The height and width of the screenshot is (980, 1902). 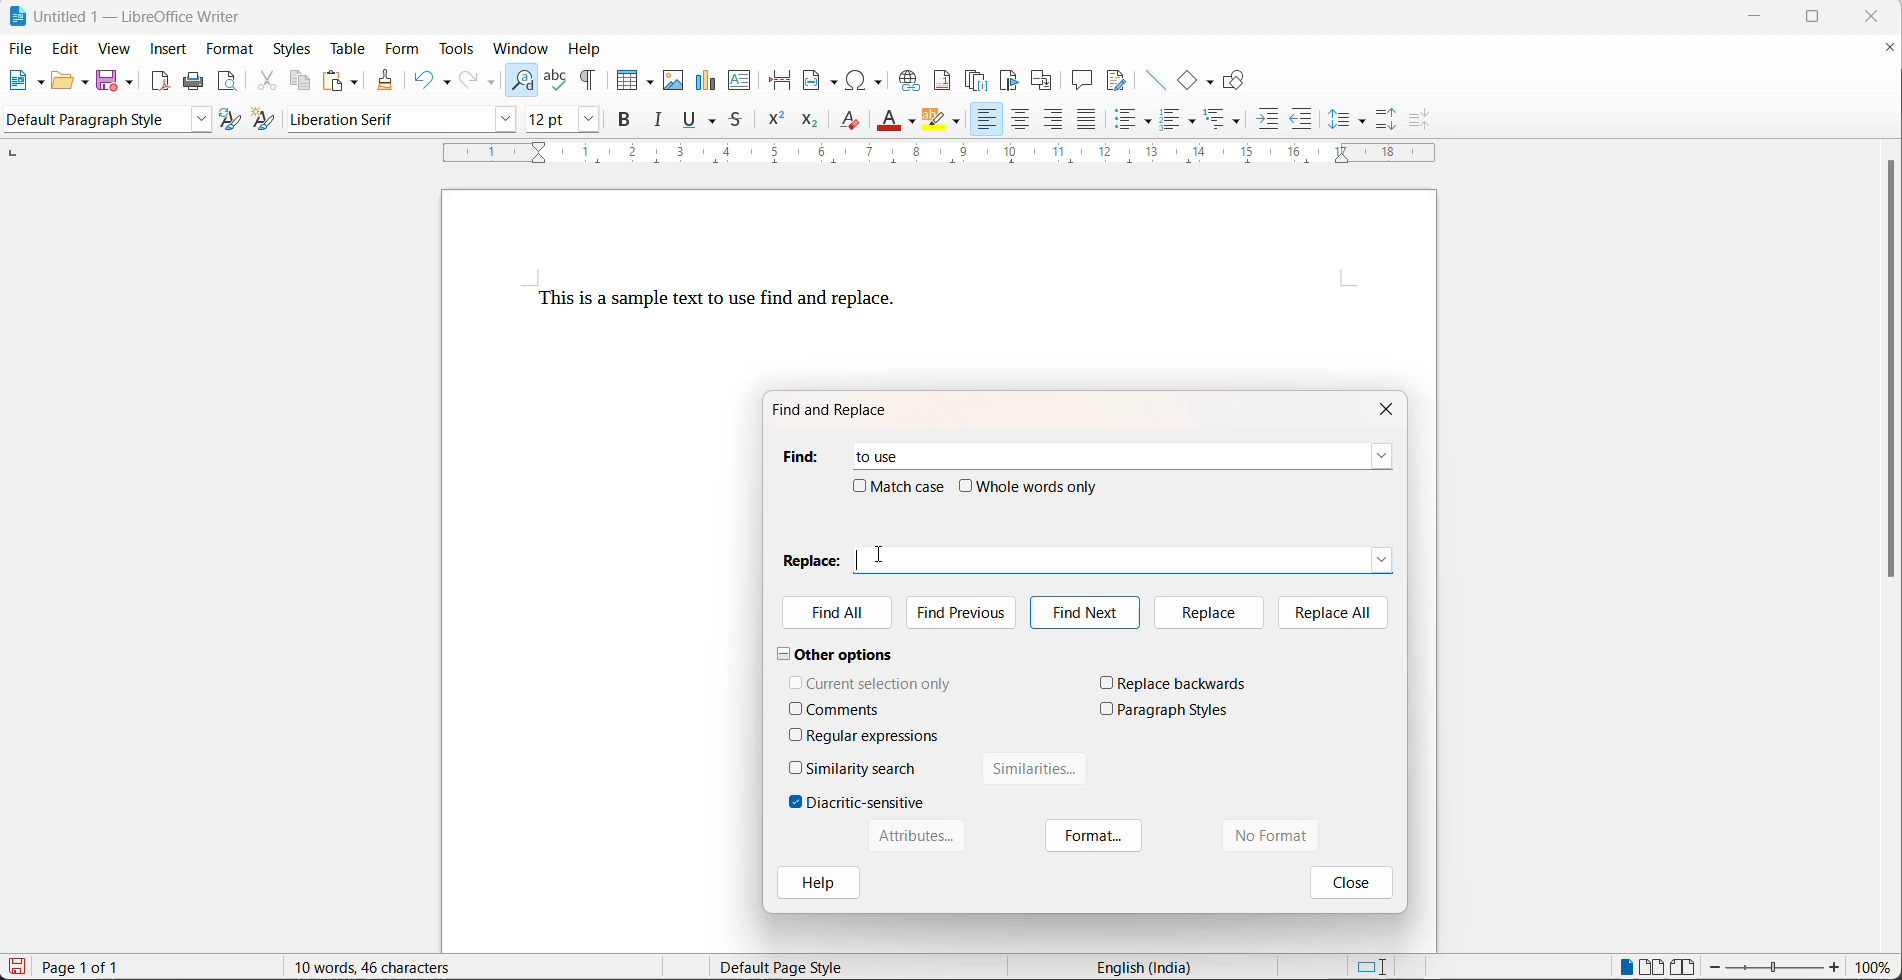 I want to click on toggle unordered list options, so click(x=1150, y=122).